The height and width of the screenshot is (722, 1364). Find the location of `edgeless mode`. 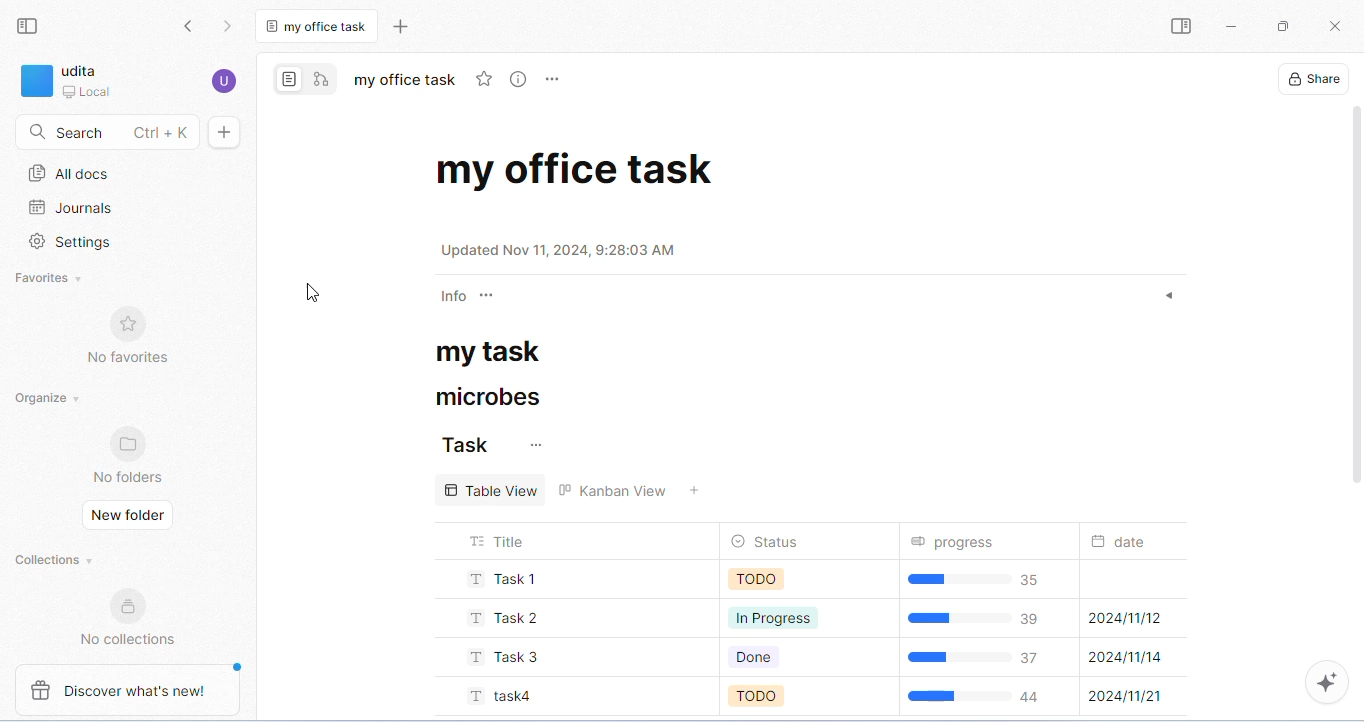

edgeless mode is located at coordinates (321, 80).